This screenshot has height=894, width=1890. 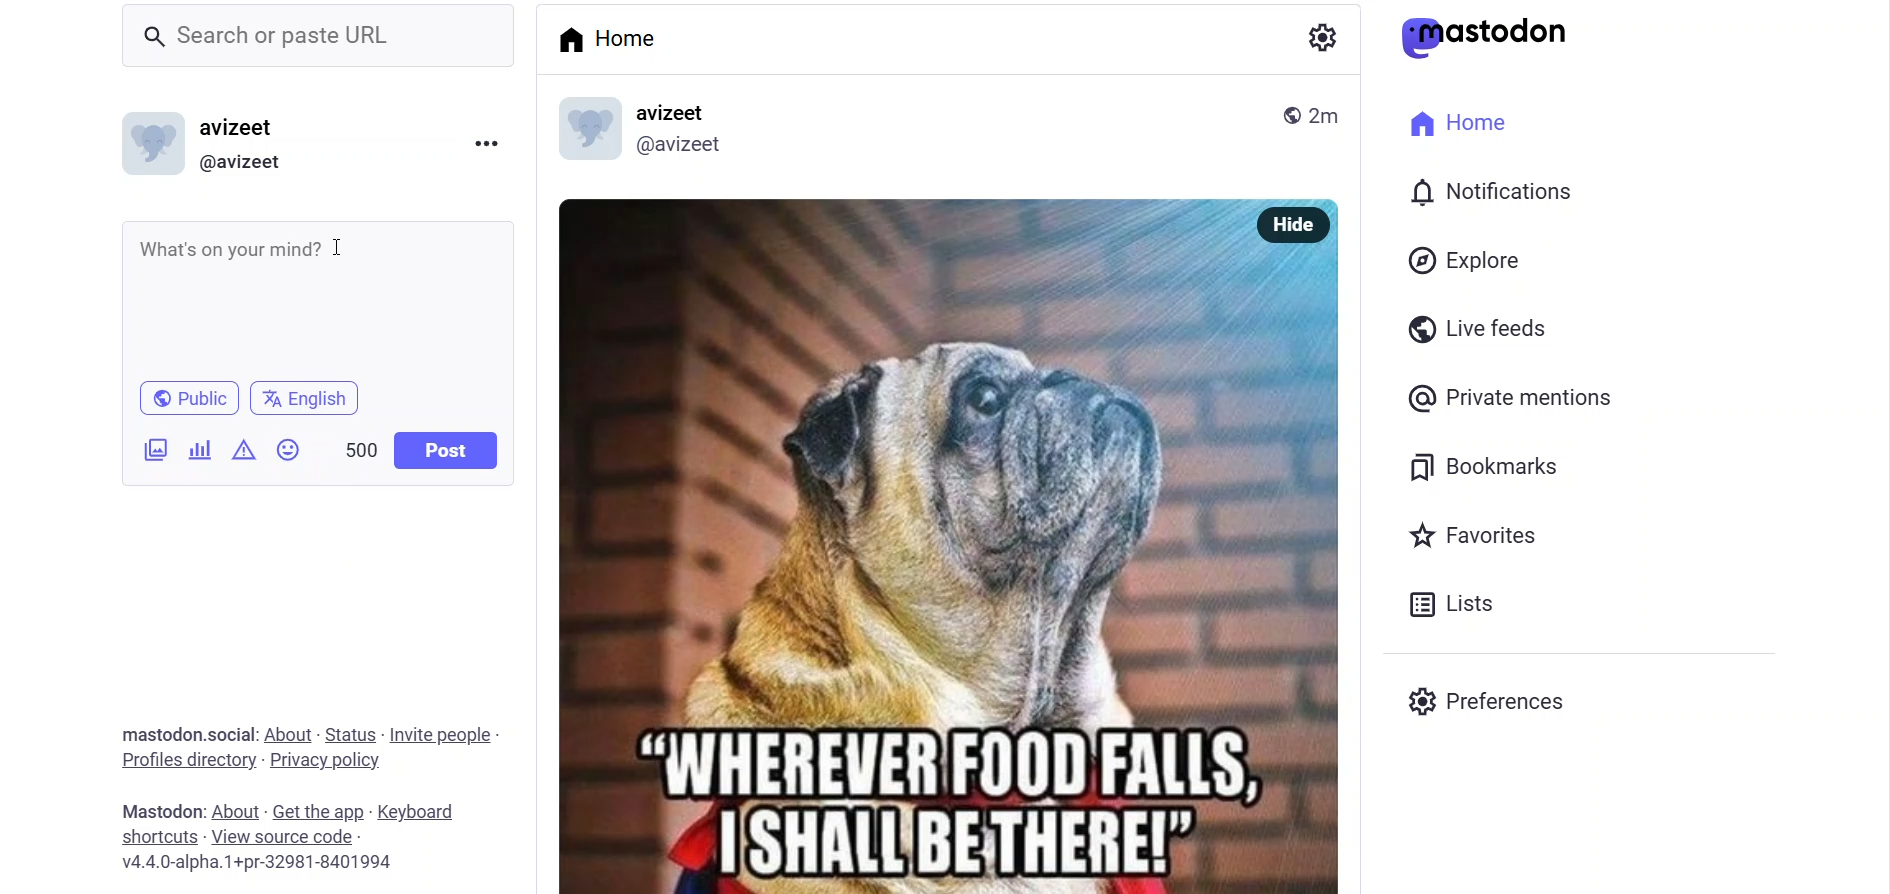 What do you see at coordinates (1492, 699) in the screenshot?
I see `preferences` at bounding box center [1492, 699].